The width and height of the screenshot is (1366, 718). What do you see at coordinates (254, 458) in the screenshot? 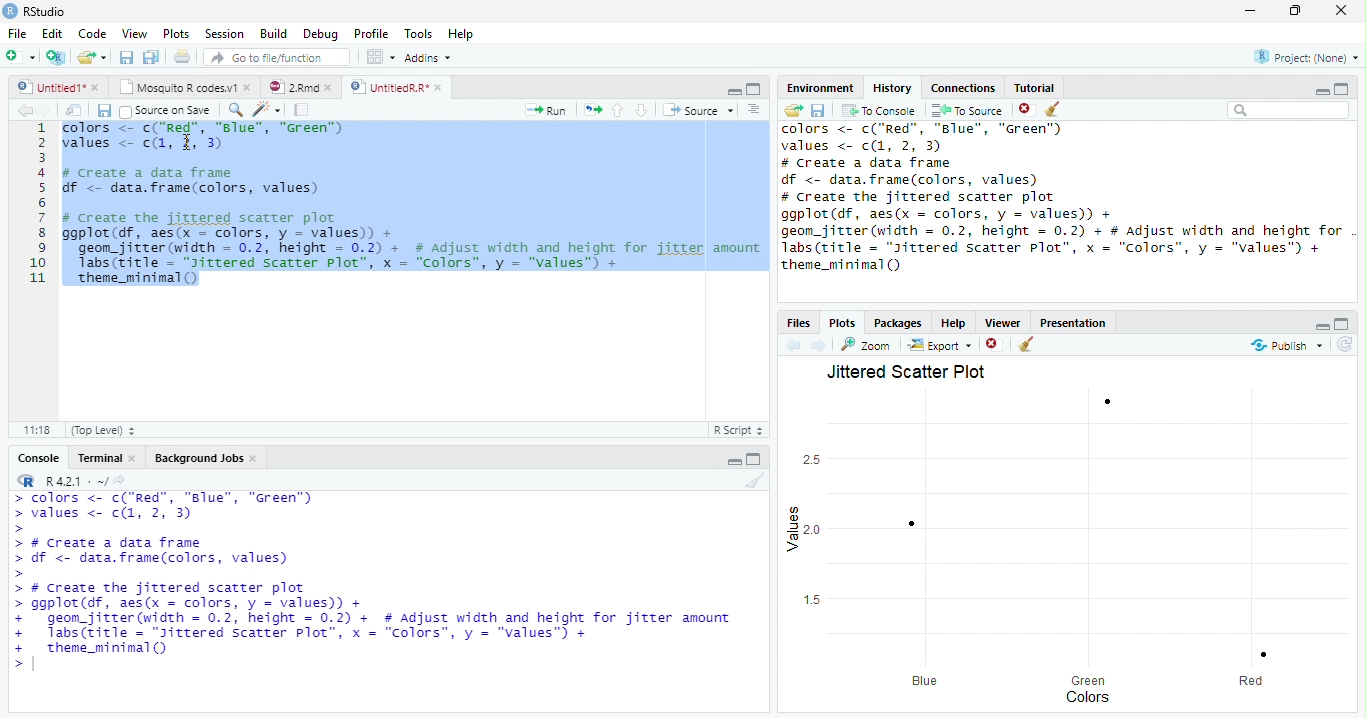
I see `close` at bounding box center [254, 458].